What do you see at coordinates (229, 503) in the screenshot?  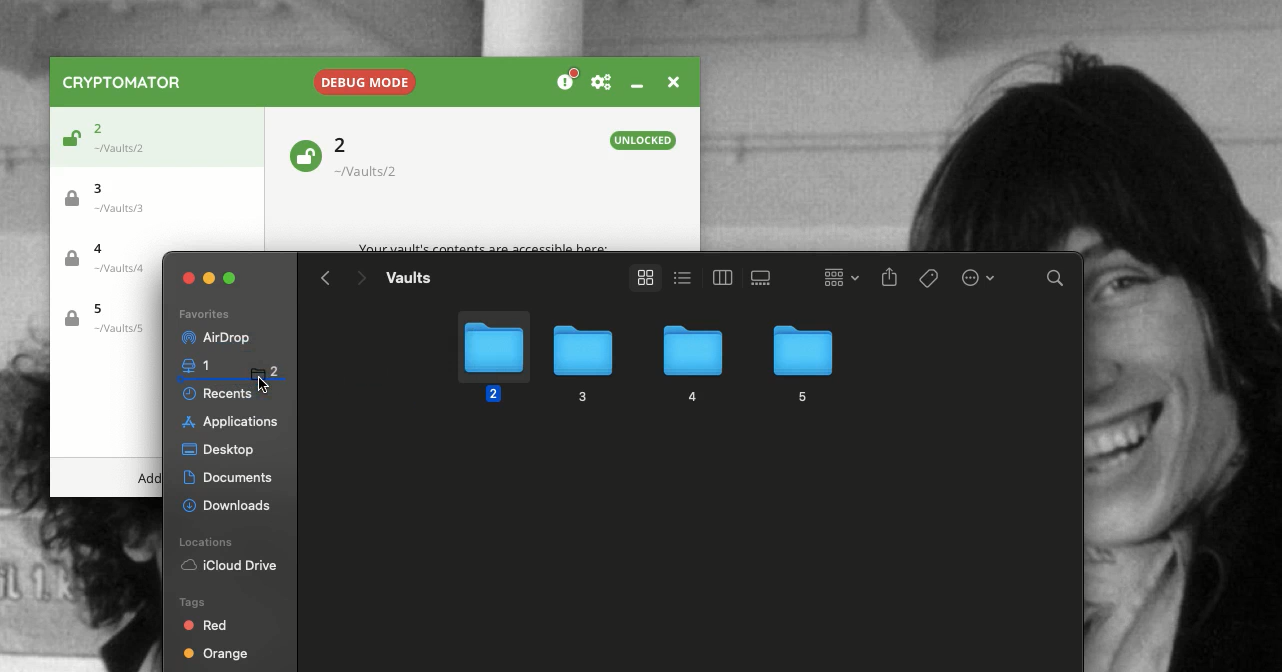 I see `Downloads` at bounding box center [229, 503].